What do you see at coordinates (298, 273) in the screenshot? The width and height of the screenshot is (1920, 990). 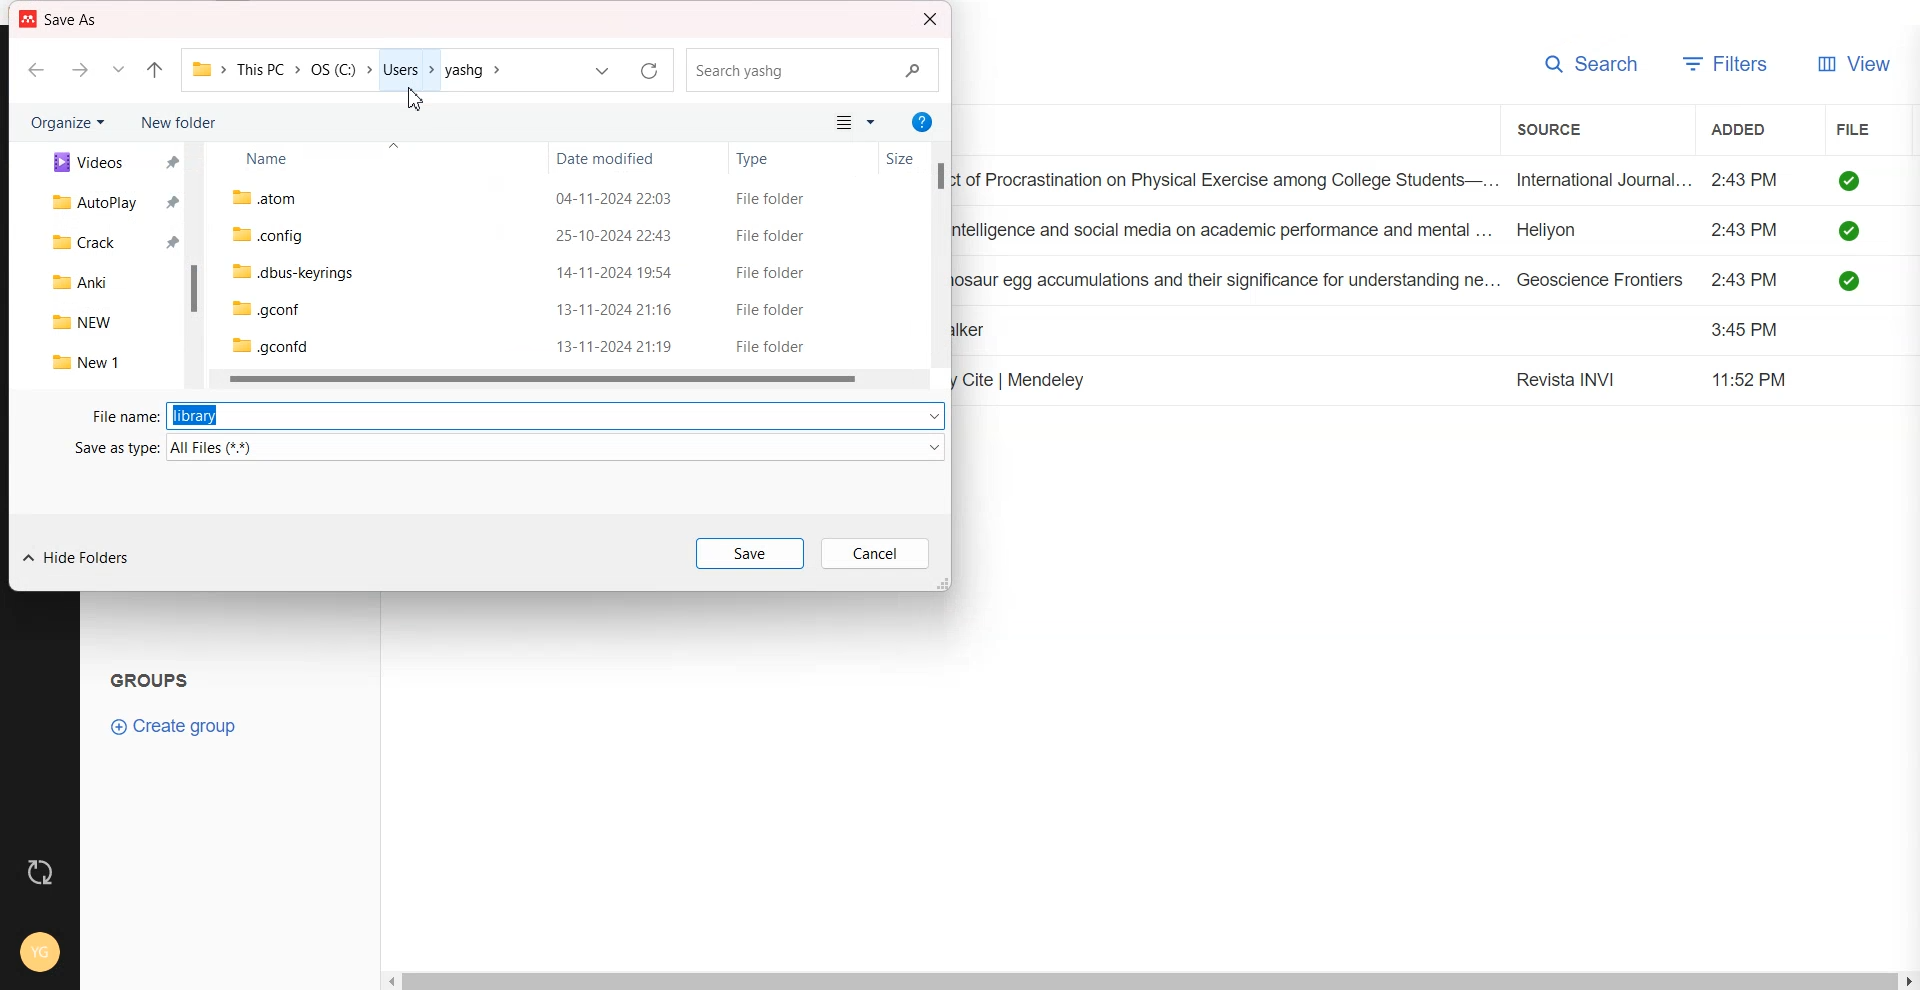 I see `.dbus-keyrings` at bounding box center [298, 273].